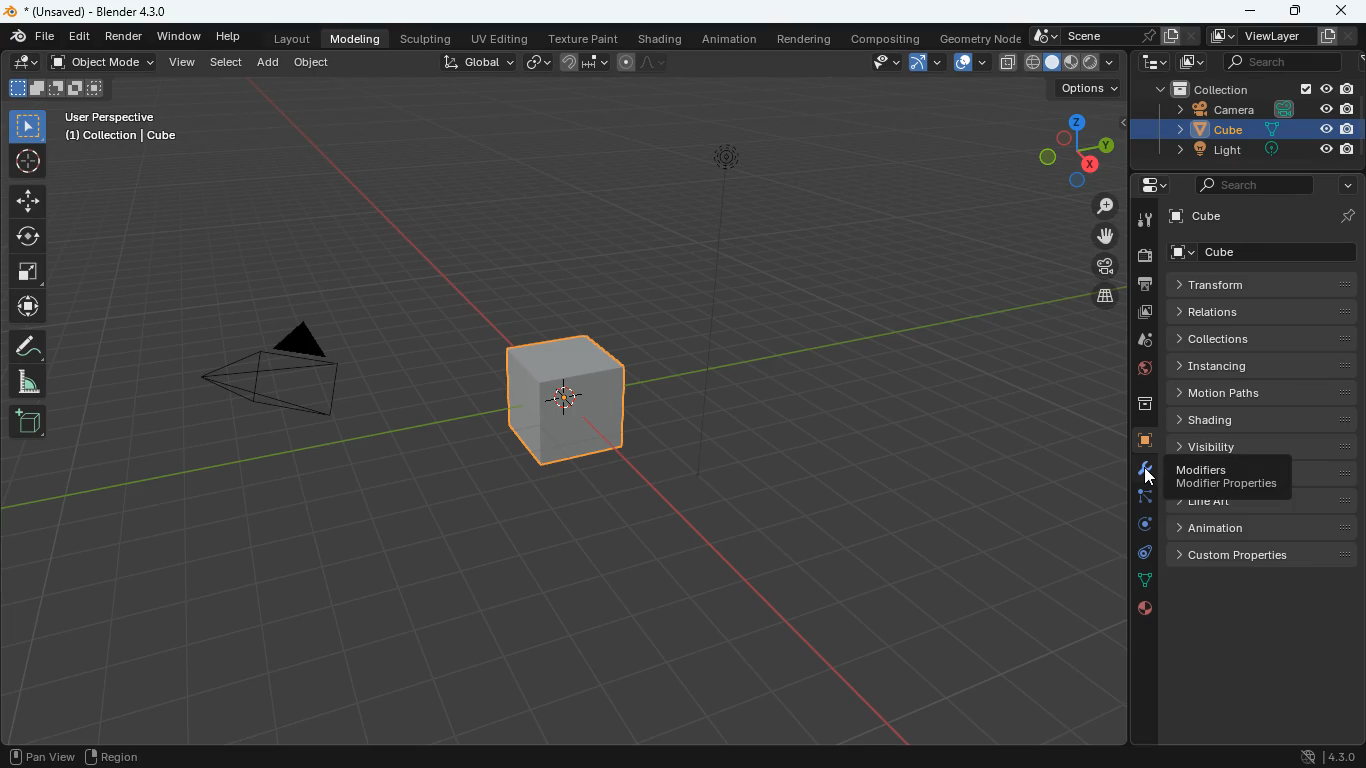  What do you see at coordinates (1194, 63) in the screenshot?
I see `image` at bounding box center [1194, 63].